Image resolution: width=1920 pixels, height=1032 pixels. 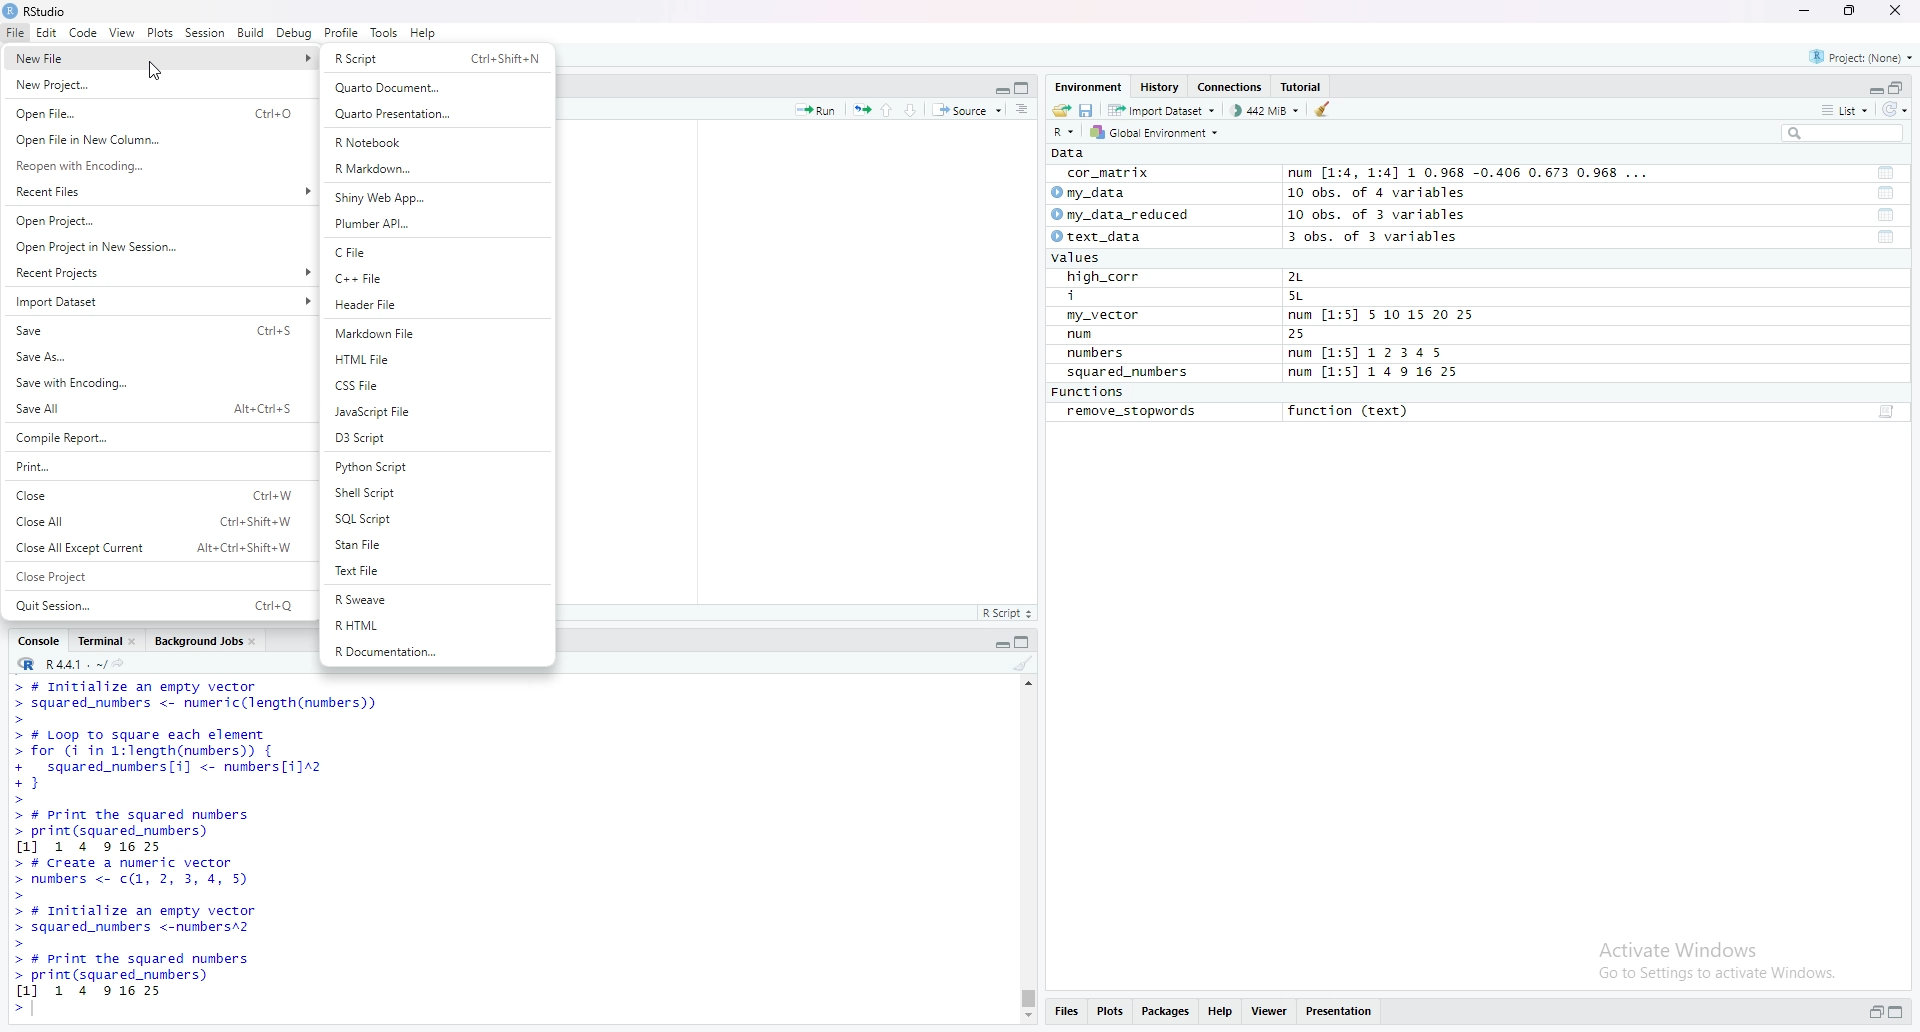 What do you see at coordinates (1109, 172) in the screenshot?
I see `cor_matrix` at bounding box center [1109, 172].